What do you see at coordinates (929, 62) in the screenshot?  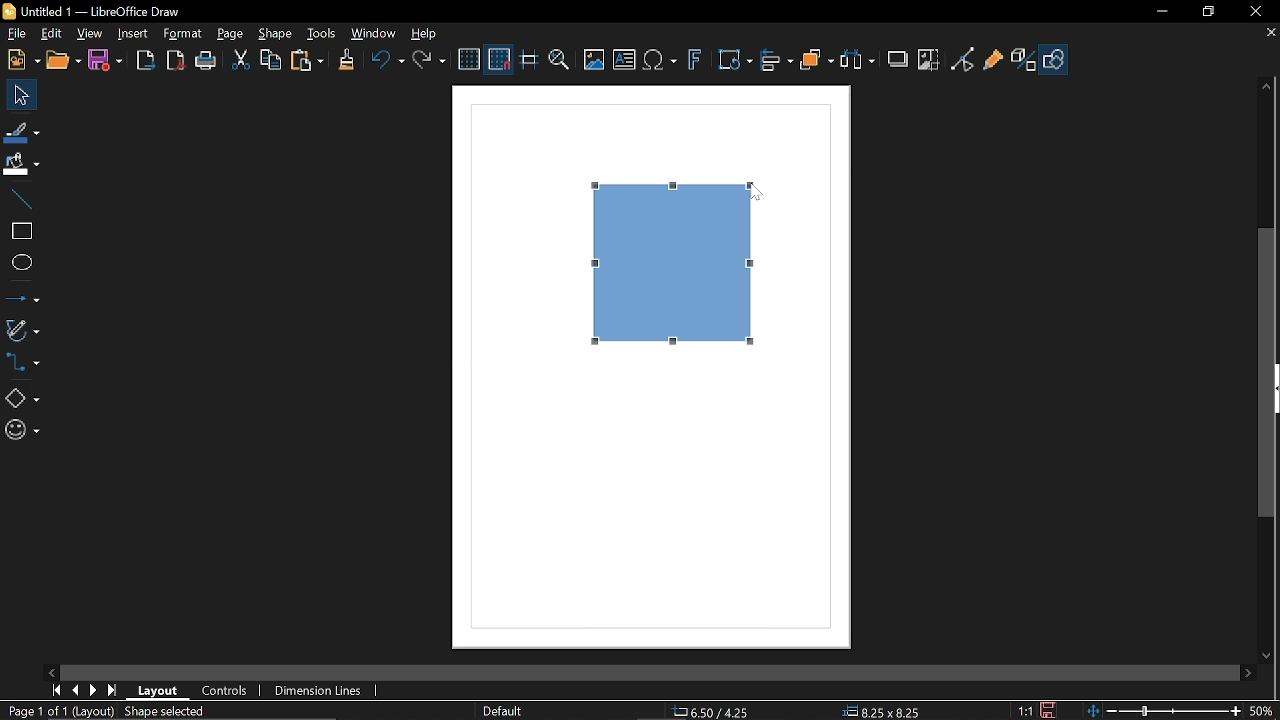 I see `Crop image` at bounding box center [929, 62].